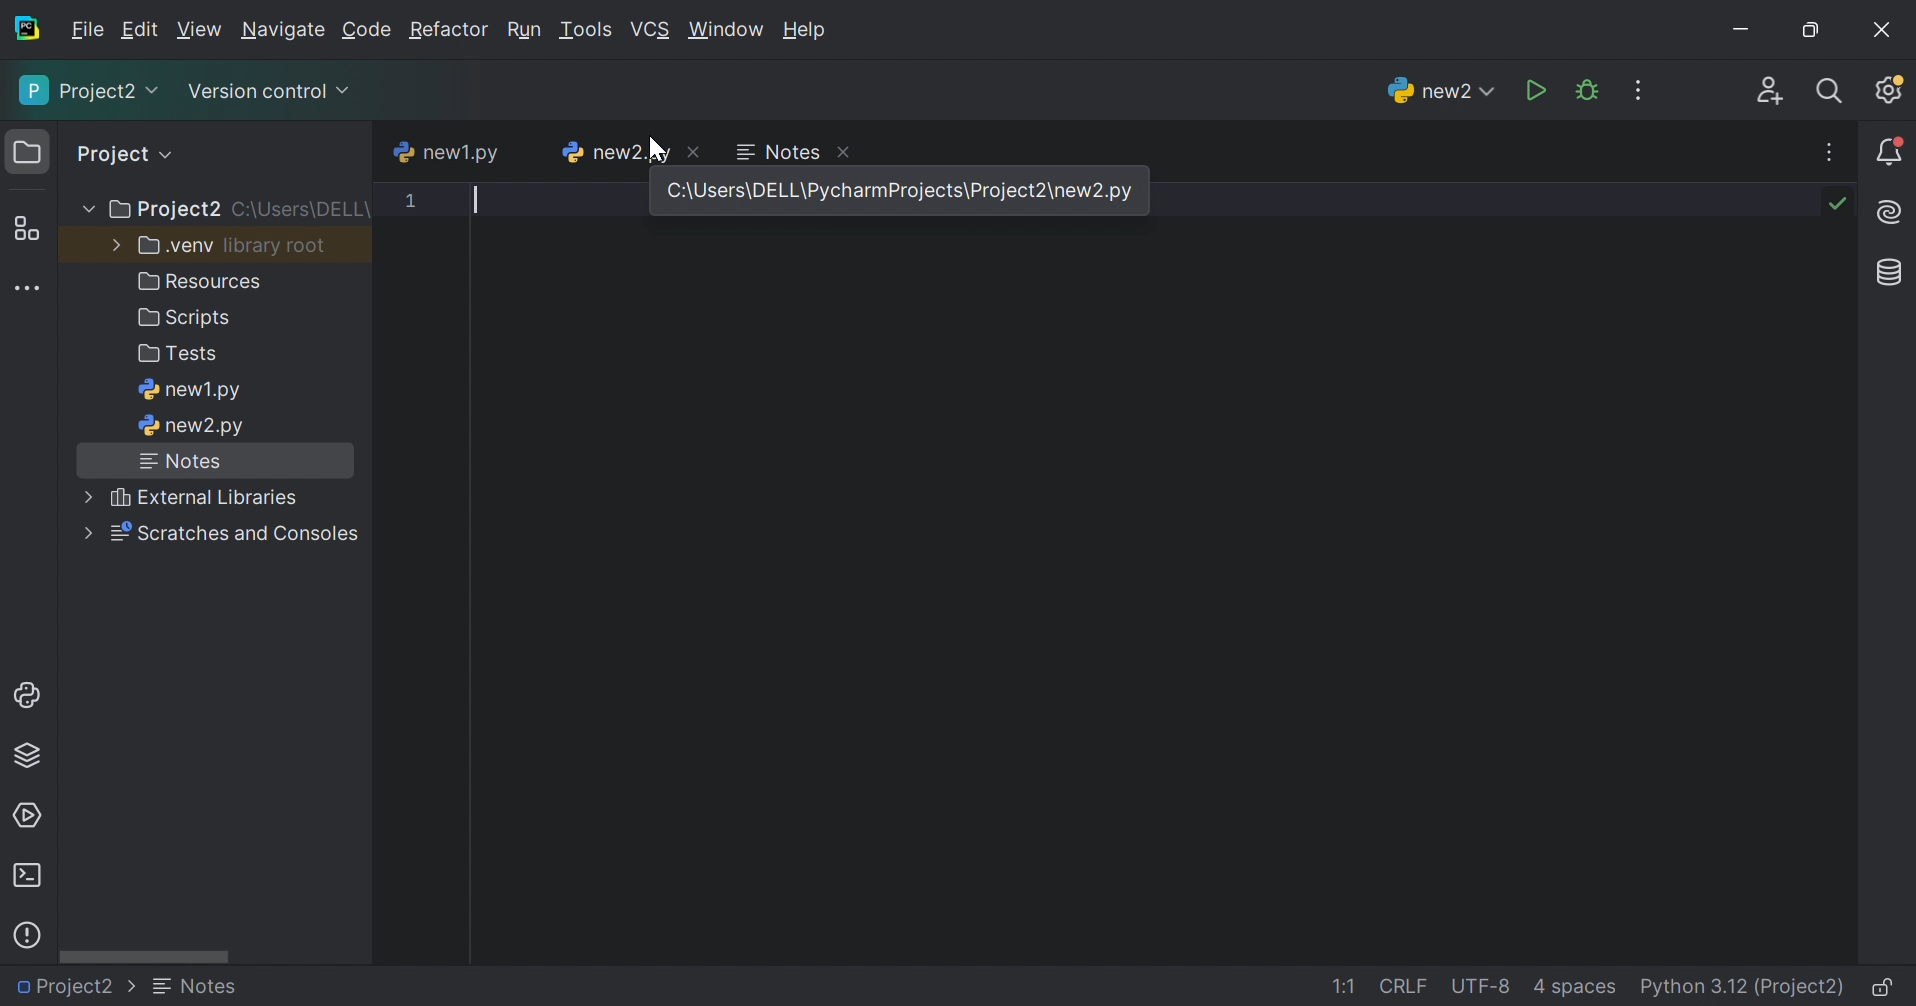 The image size is (1916, 1006). Describe the element at coordinates (213, 990) in the screenshot. I see `new2.py` at that location.